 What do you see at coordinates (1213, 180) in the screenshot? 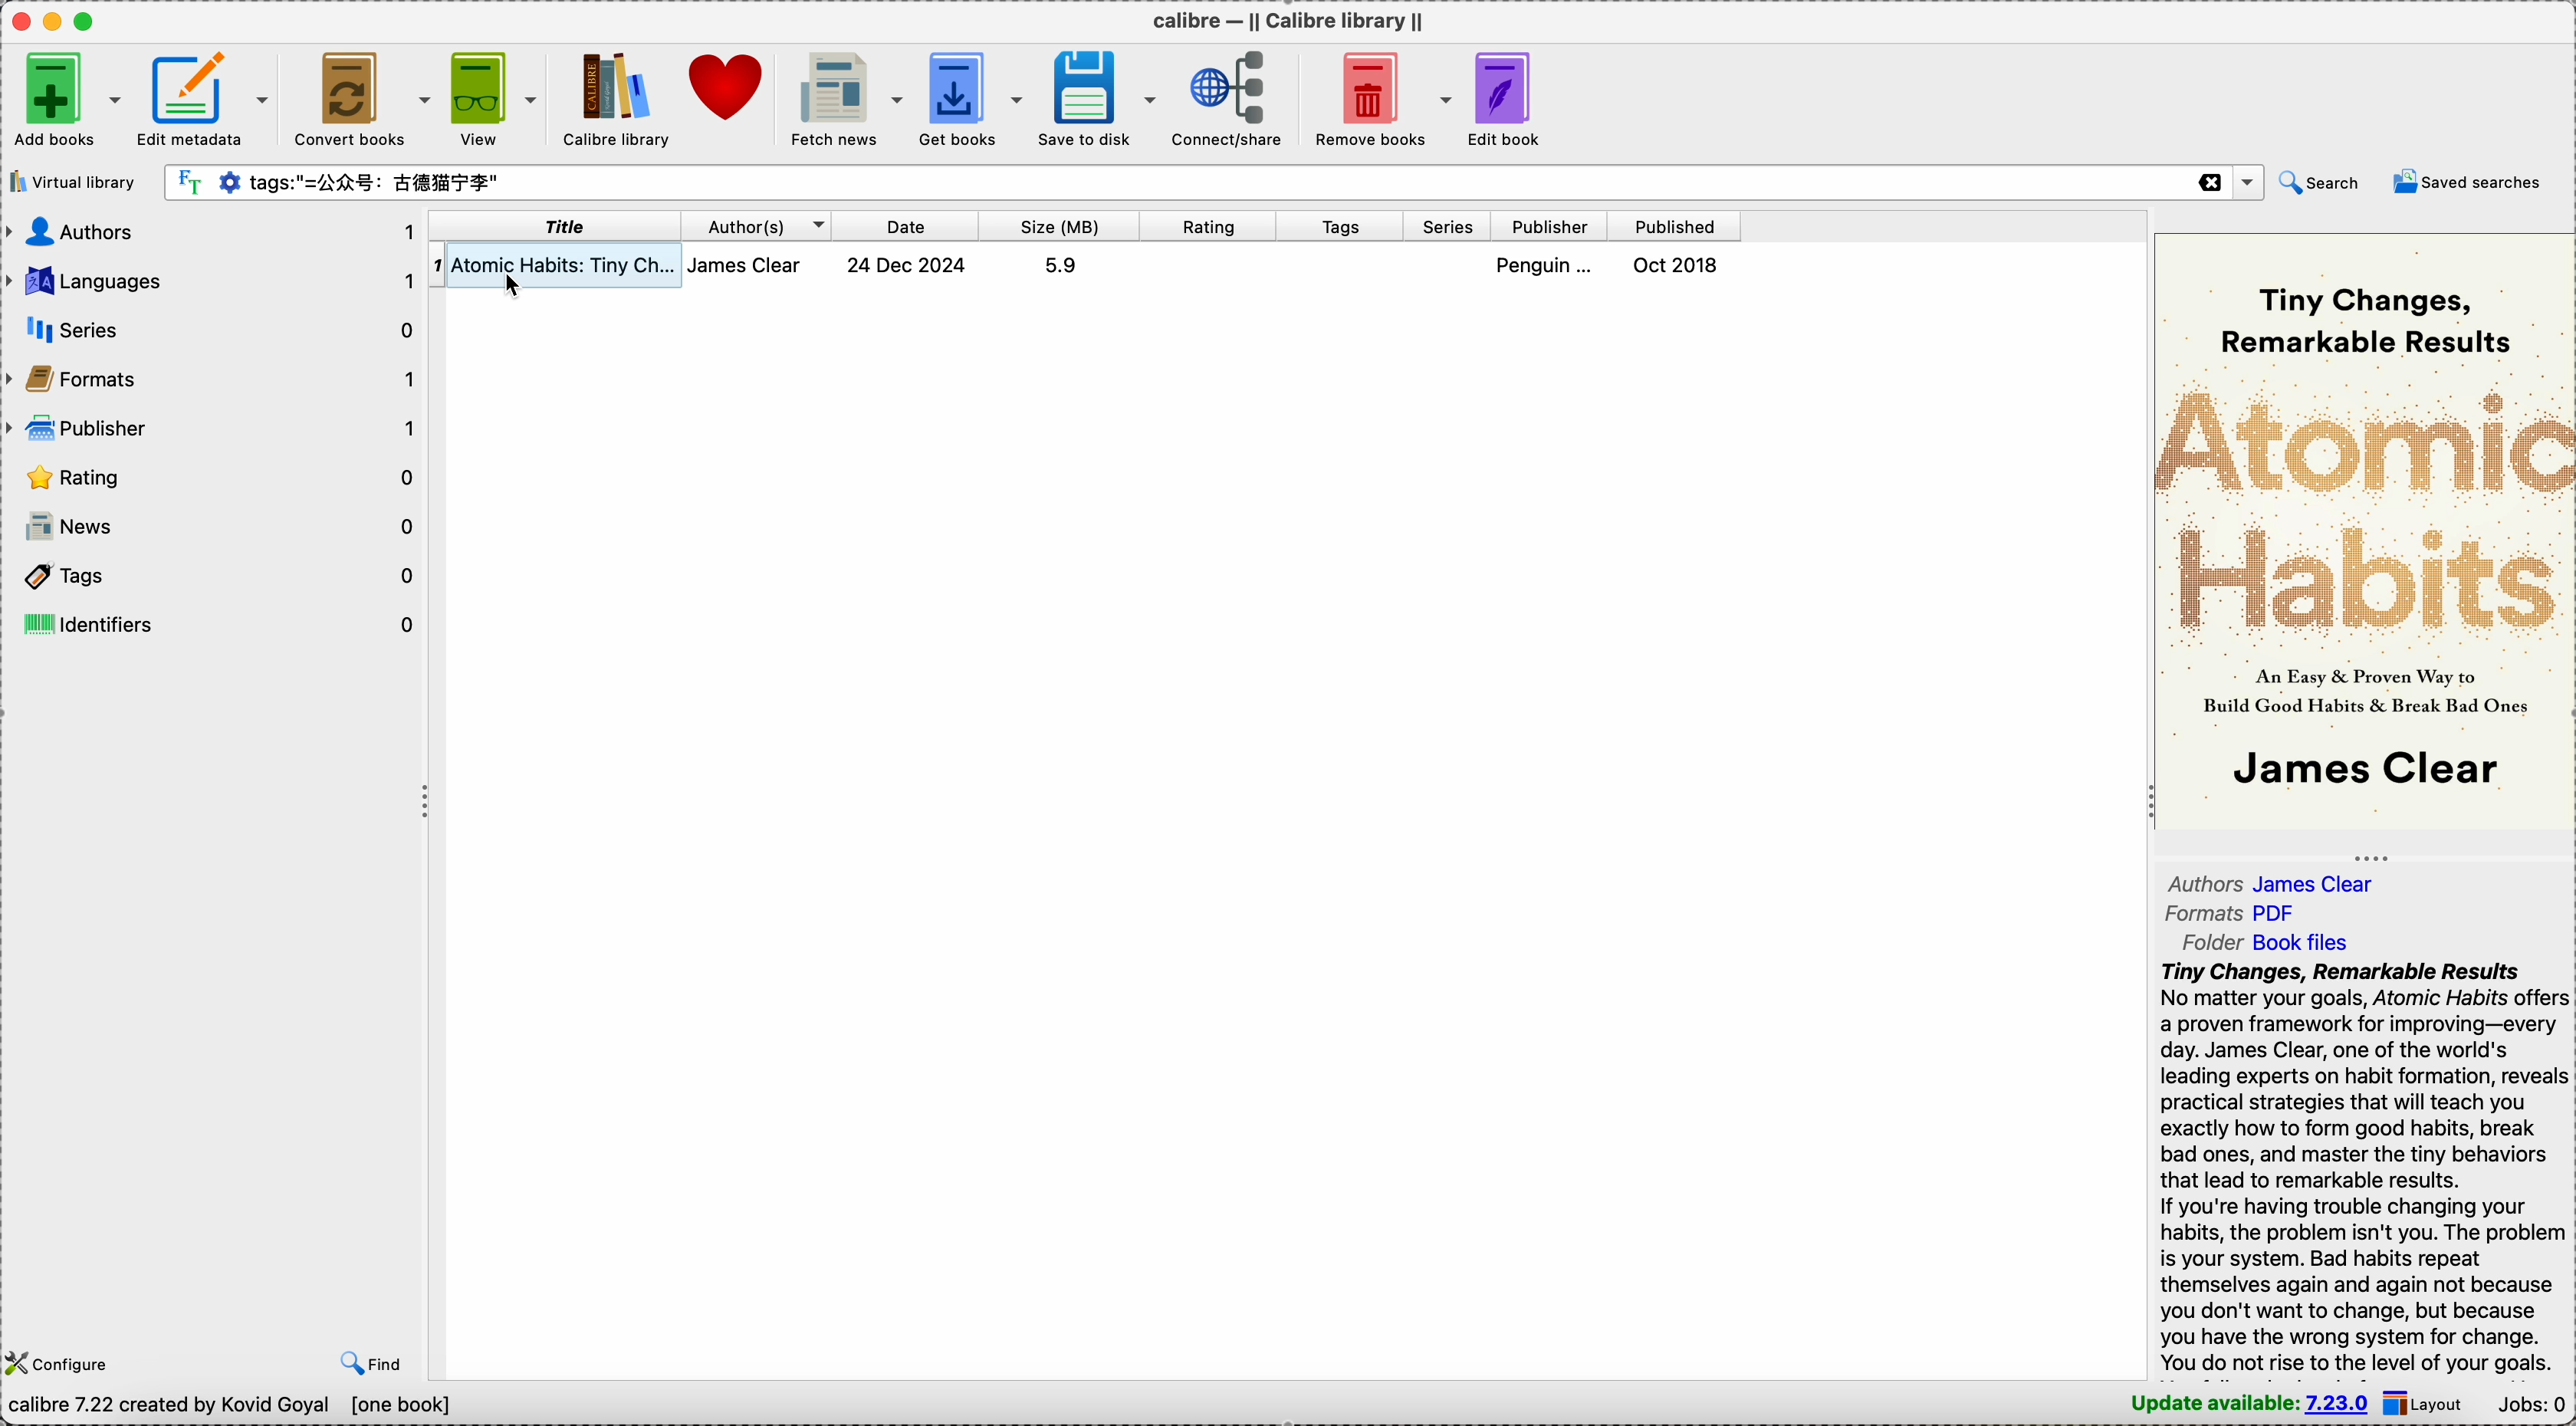
I see `search bar` at bounding box center [1213, 180].